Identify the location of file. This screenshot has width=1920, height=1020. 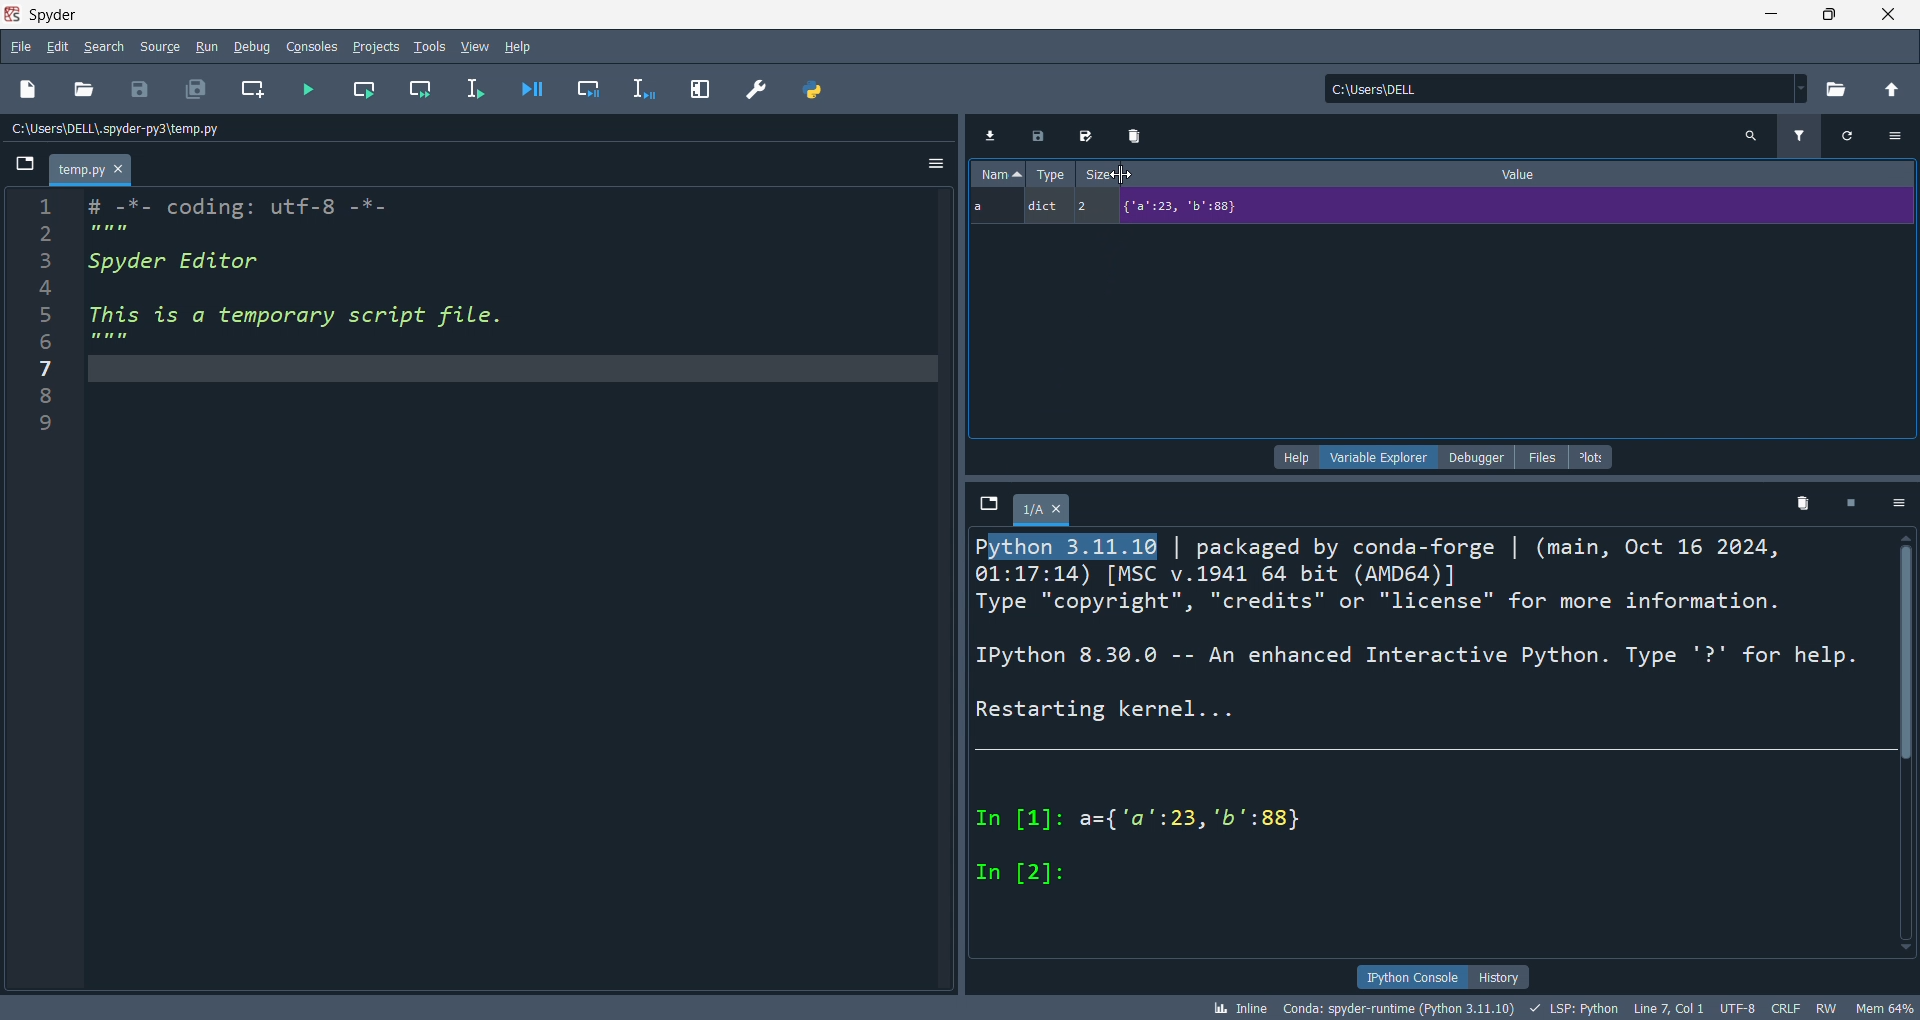
(22, 45).